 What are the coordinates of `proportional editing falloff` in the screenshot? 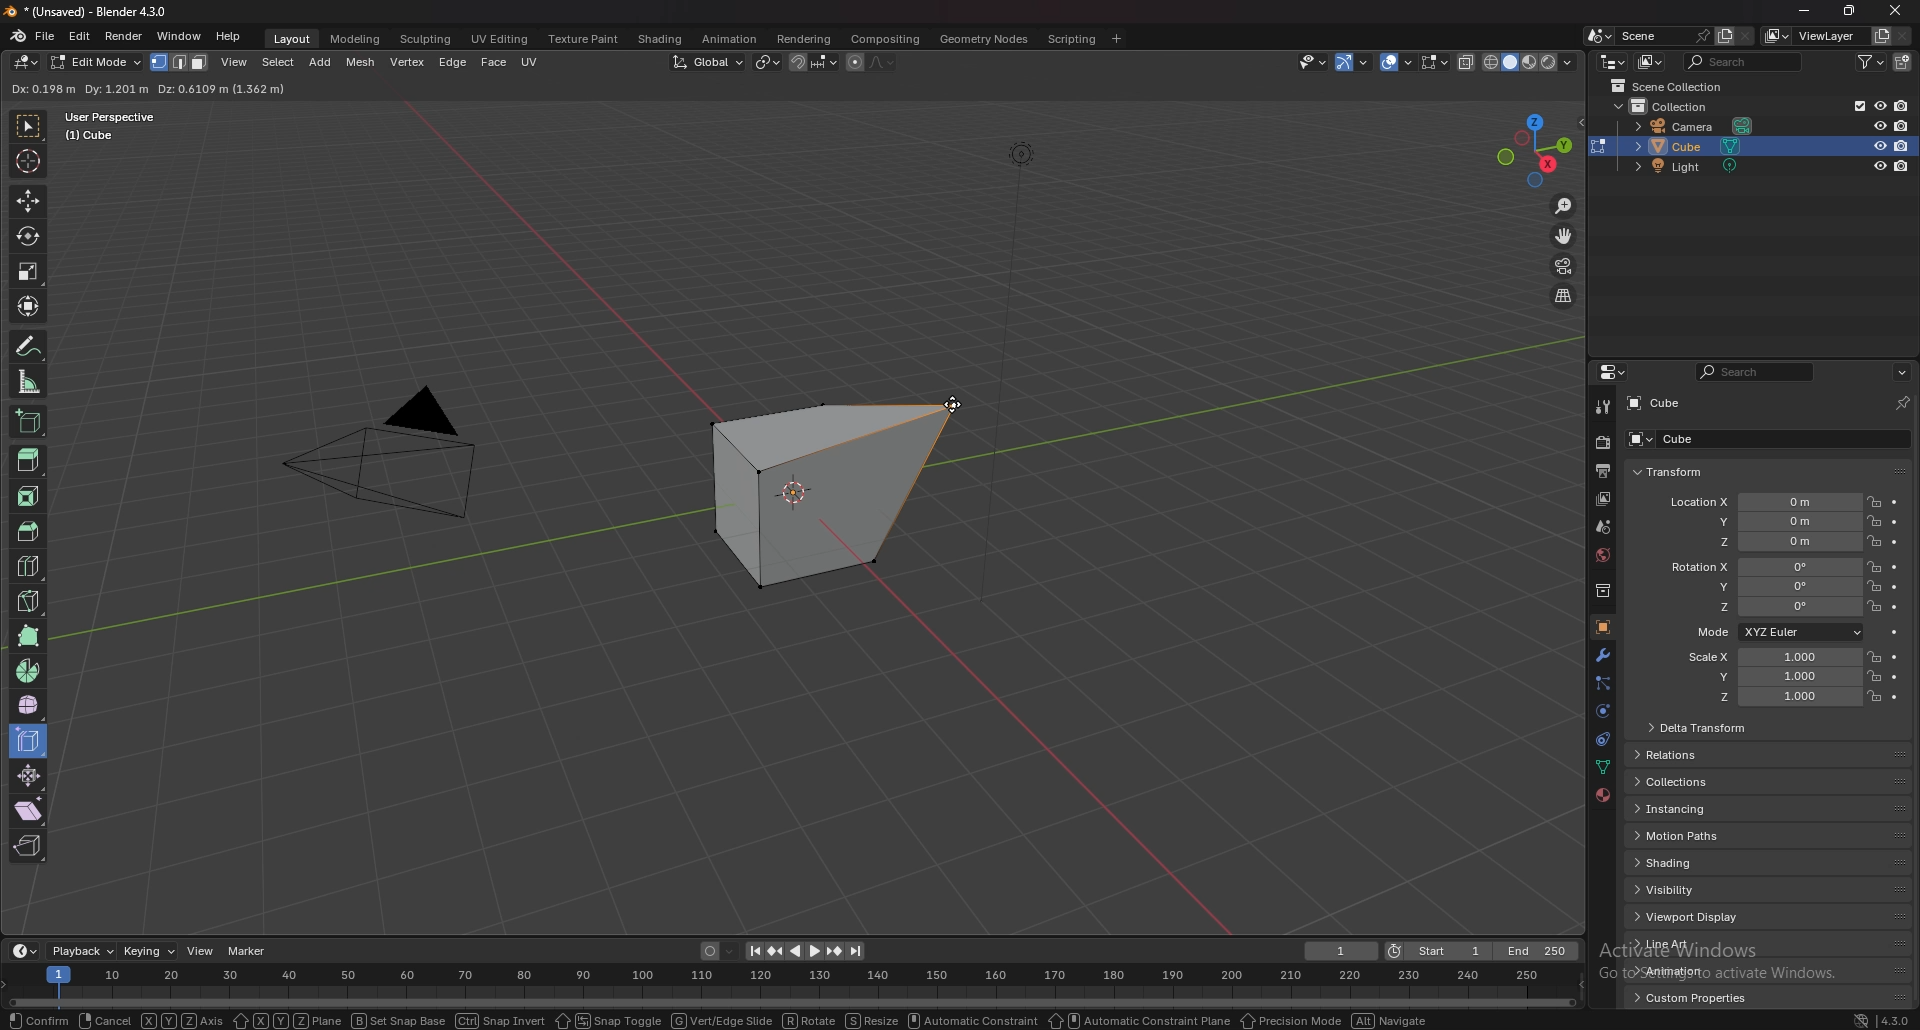 It's located at (882, 62).